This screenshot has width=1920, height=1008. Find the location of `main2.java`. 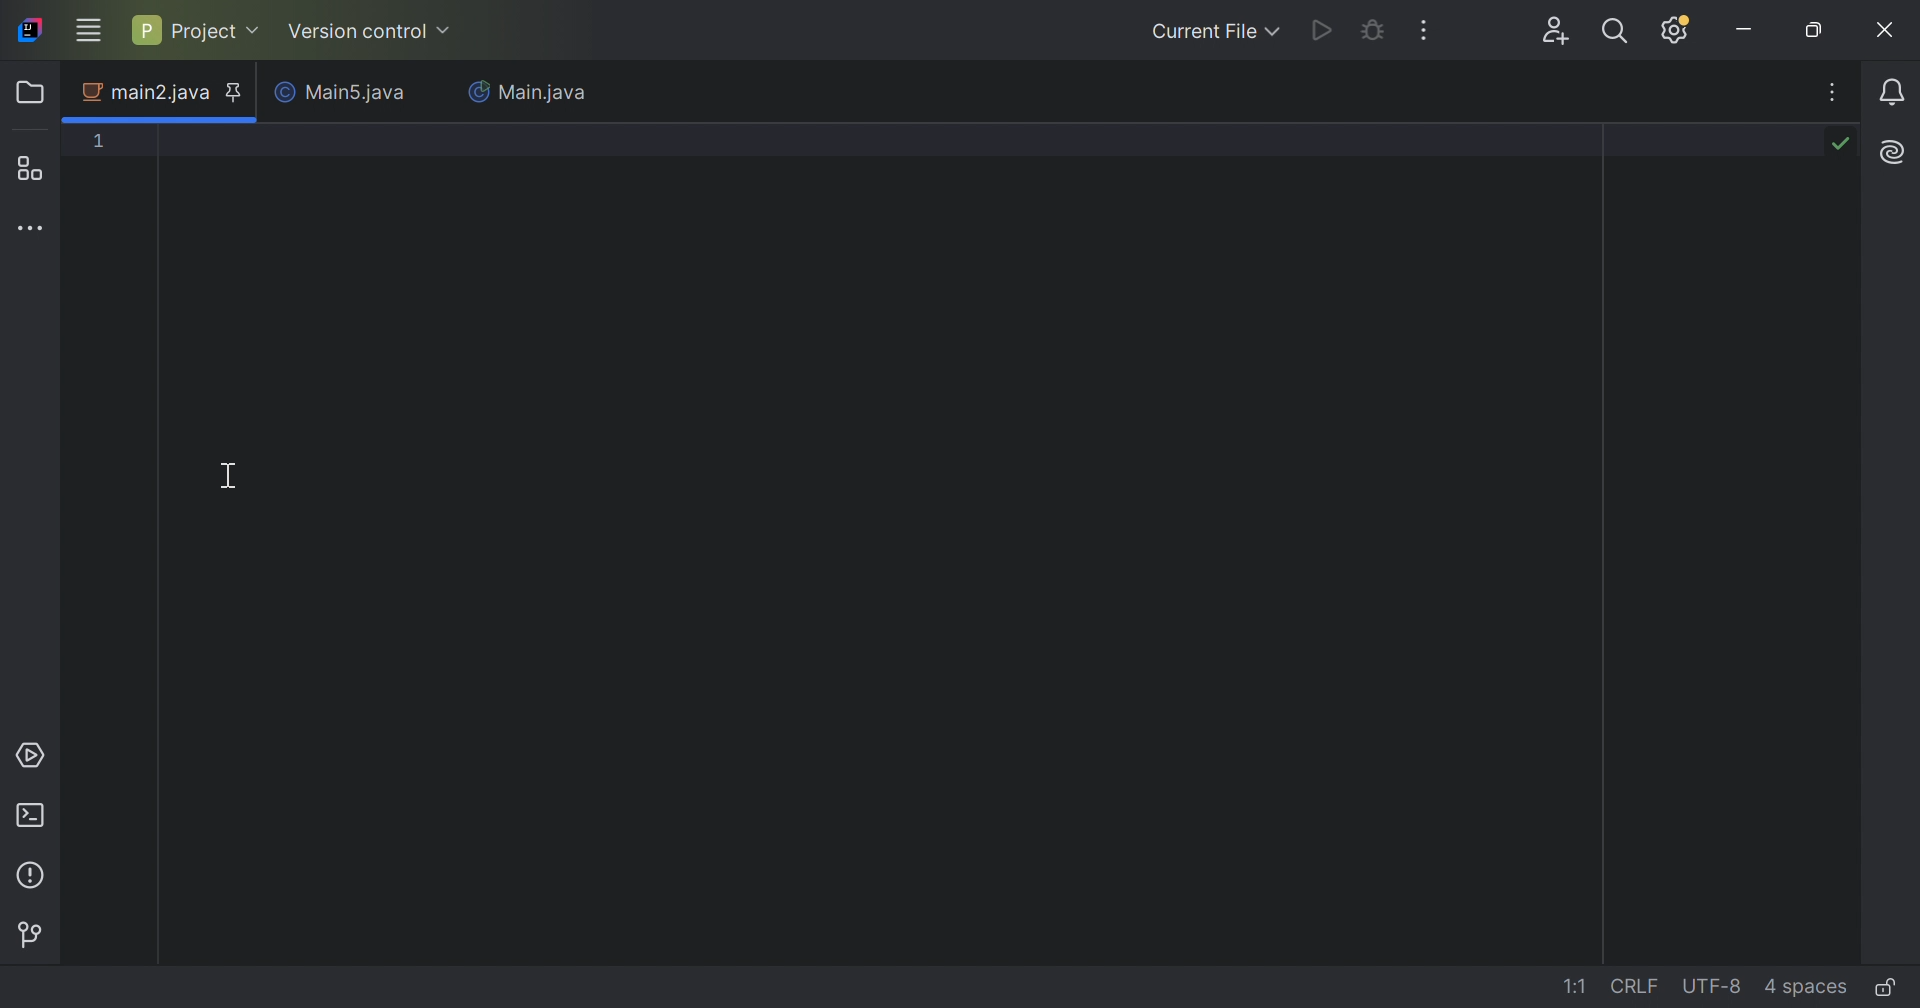

main2.java is located at coordinates (144, 94).